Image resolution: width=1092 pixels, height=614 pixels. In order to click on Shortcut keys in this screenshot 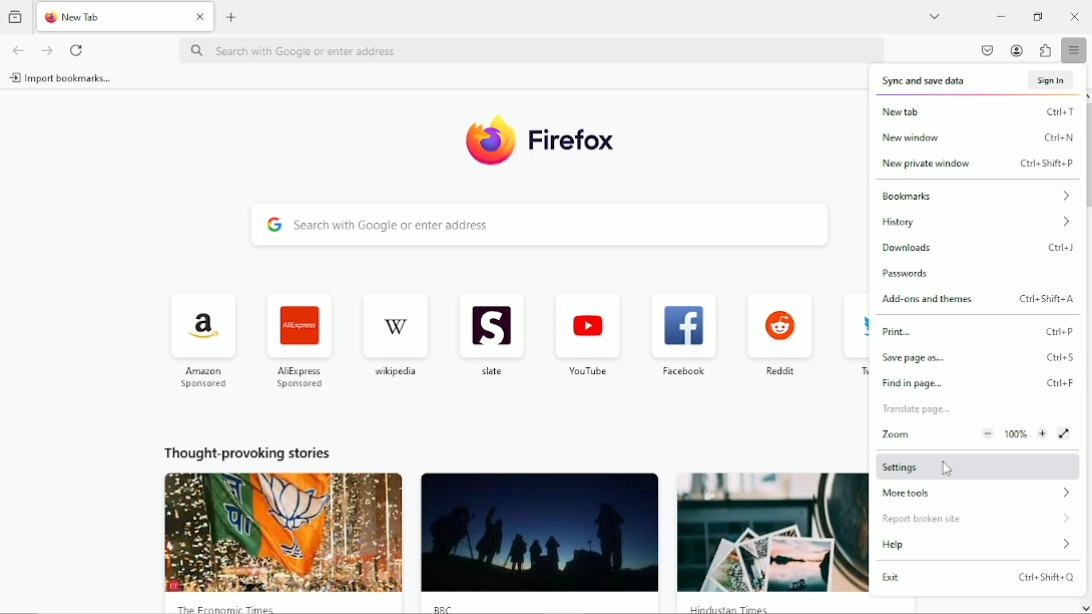, I will do `click(1059, 112)`.